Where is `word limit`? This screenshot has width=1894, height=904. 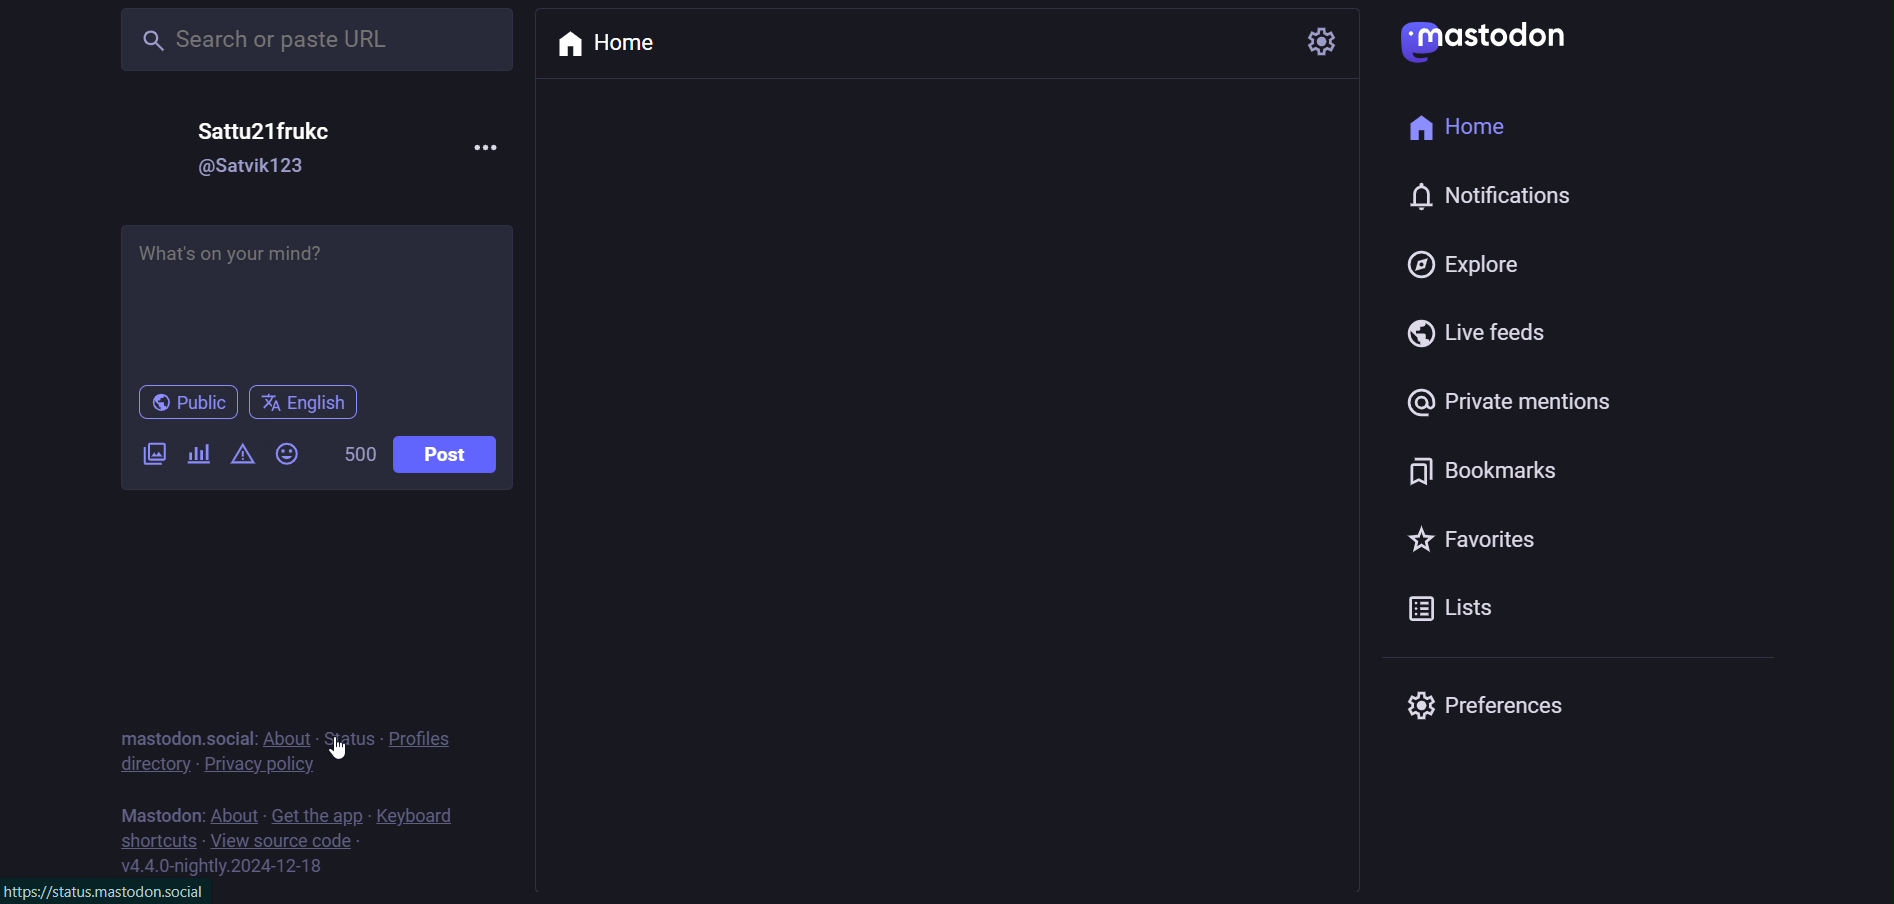
word limit is located at coordinates (360, 455).